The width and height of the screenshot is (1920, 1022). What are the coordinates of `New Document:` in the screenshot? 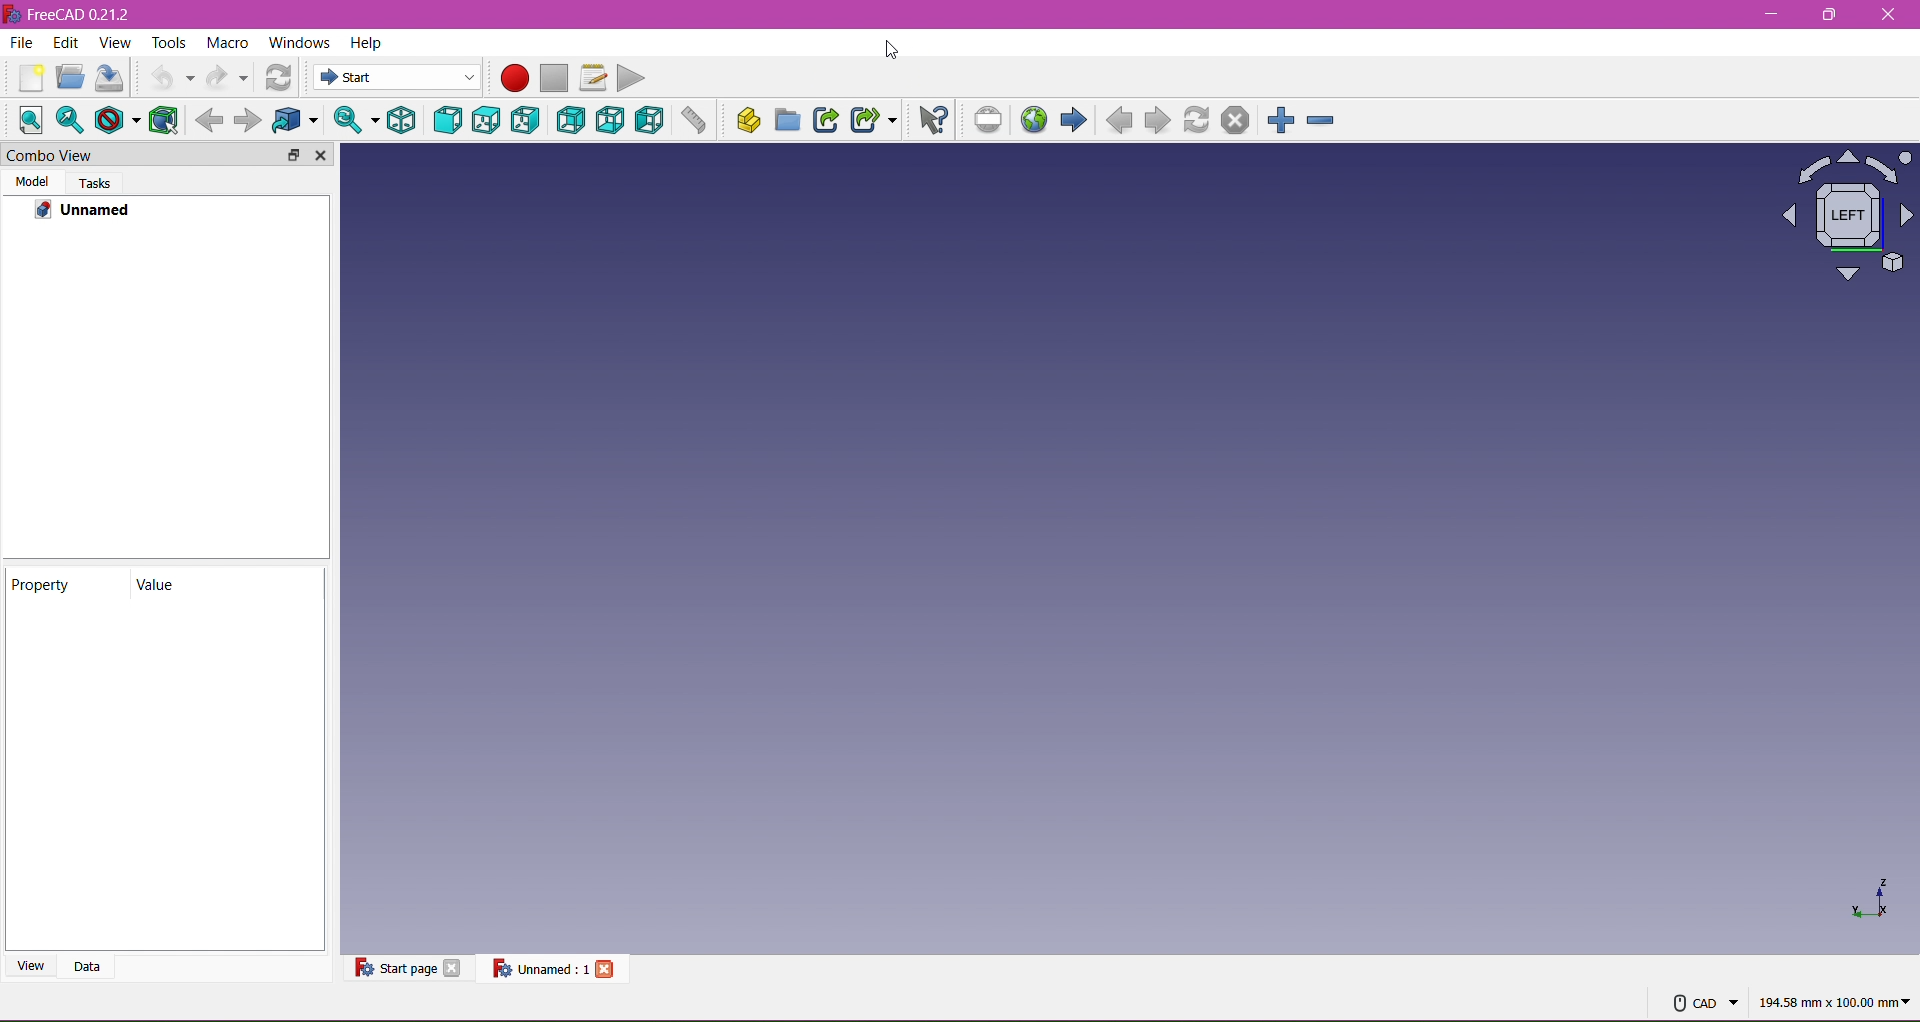 It's located at (32, 79).